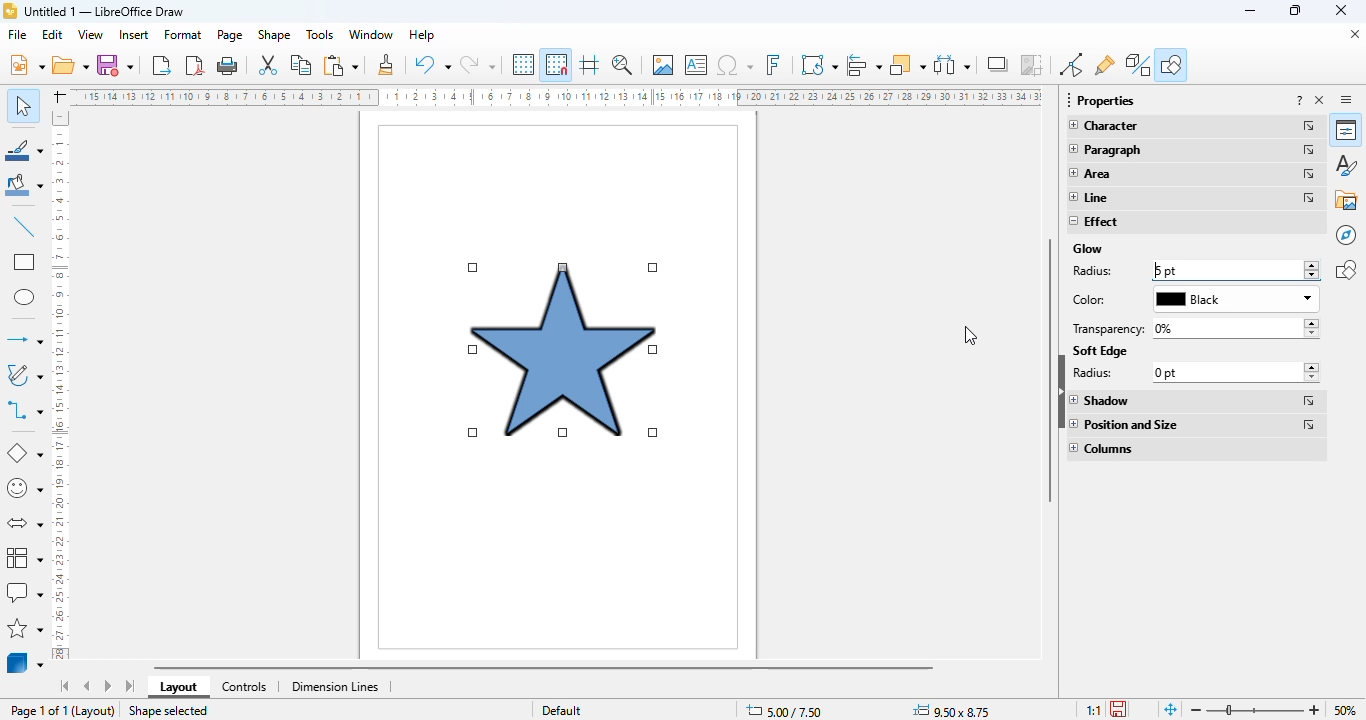  I want to click on lines and arrows, so click(24, 340).